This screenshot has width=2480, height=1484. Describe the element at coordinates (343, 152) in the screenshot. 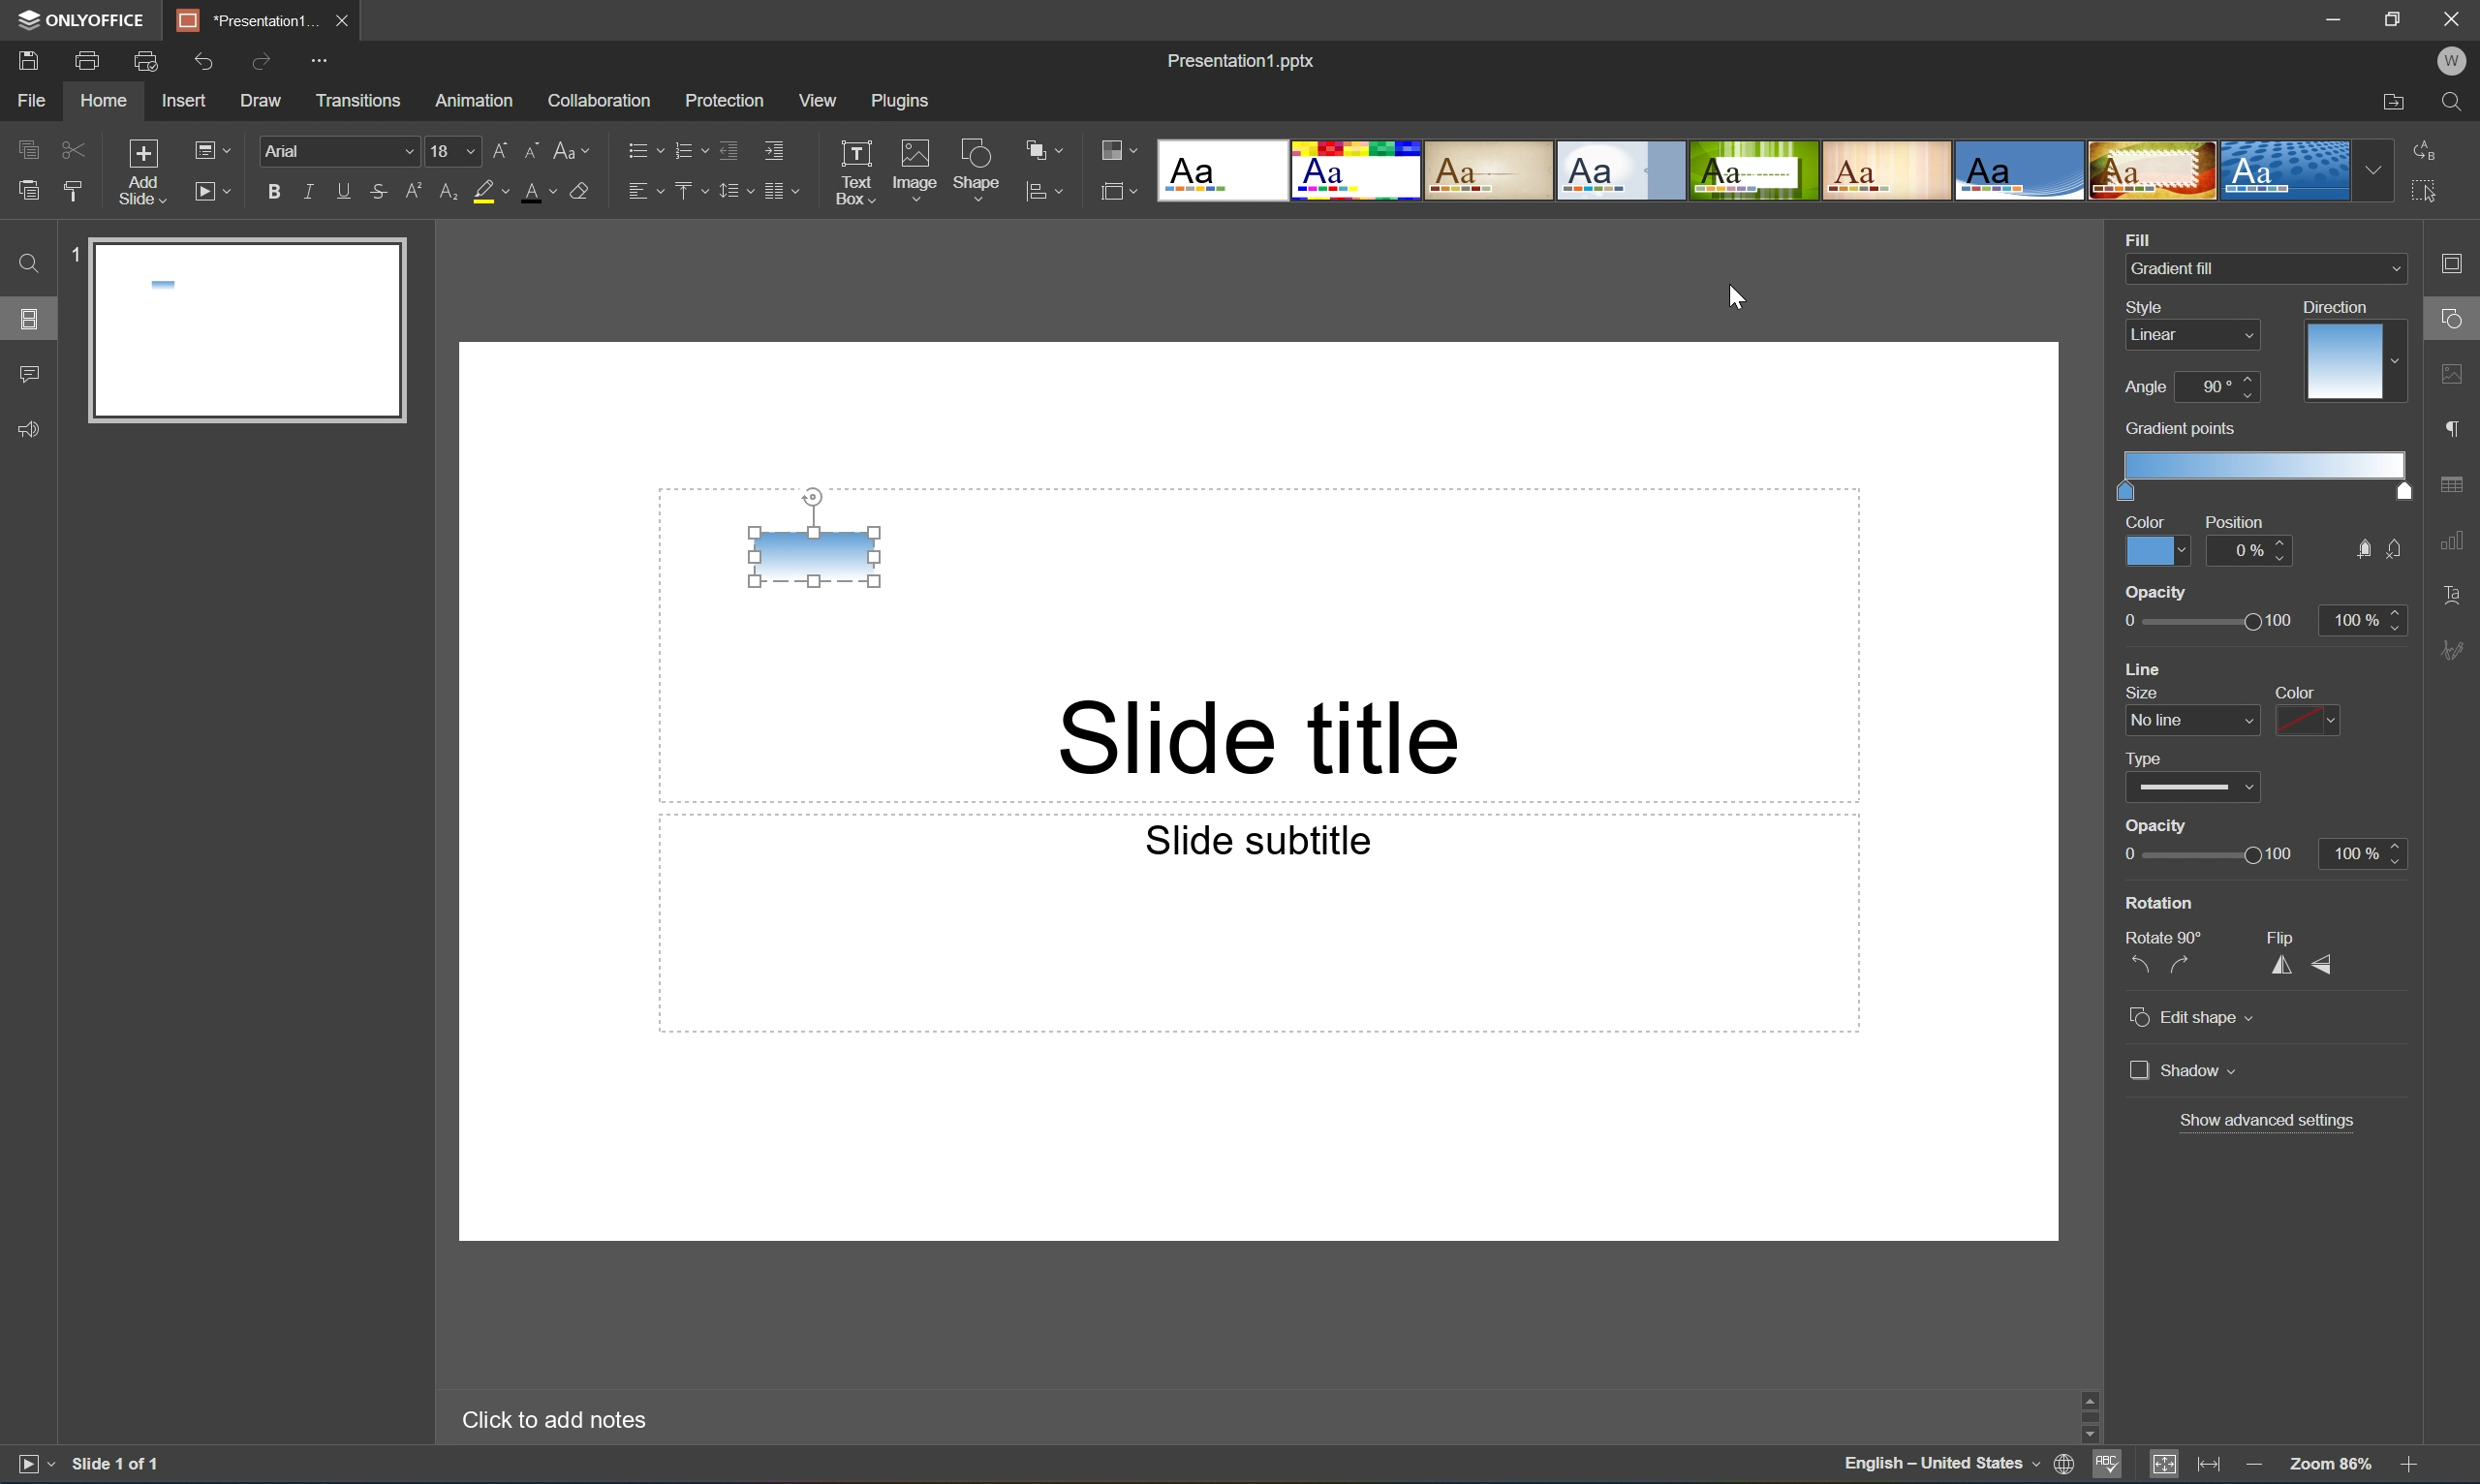

I see `Font` at that location.